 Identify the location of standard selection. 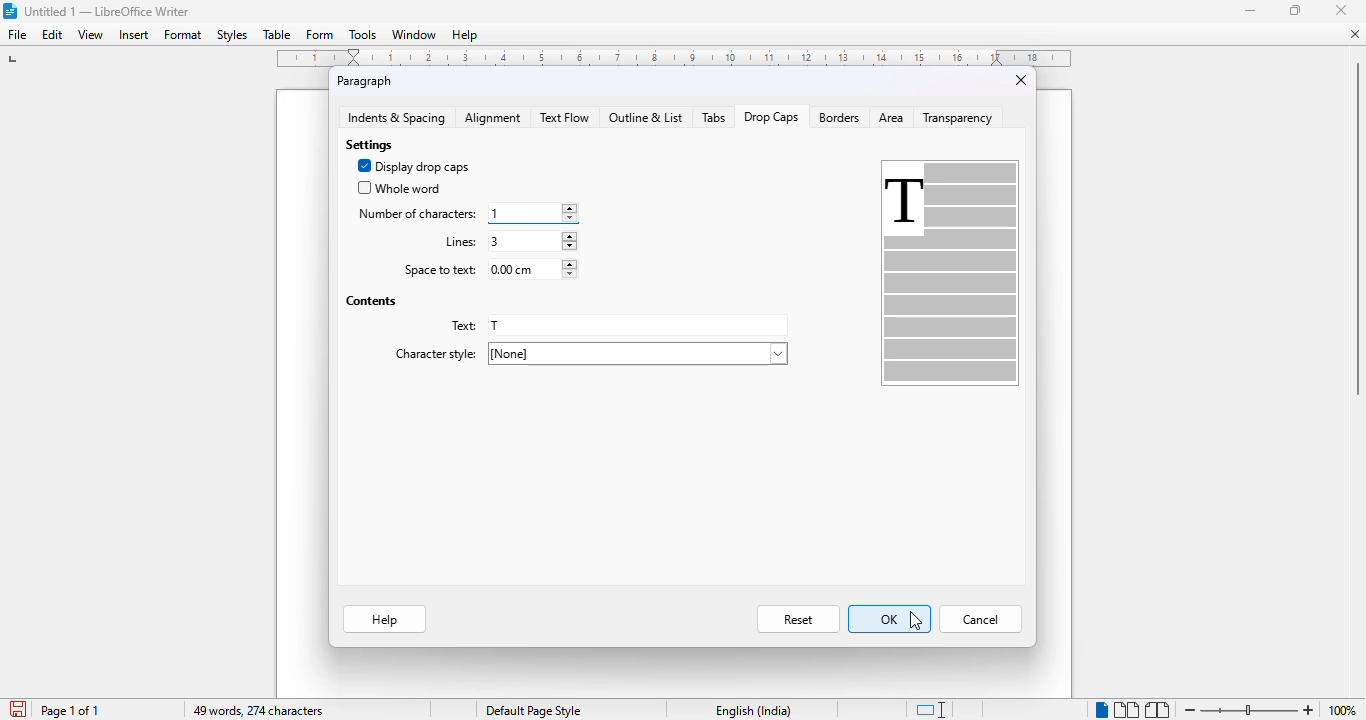
(931, 709).